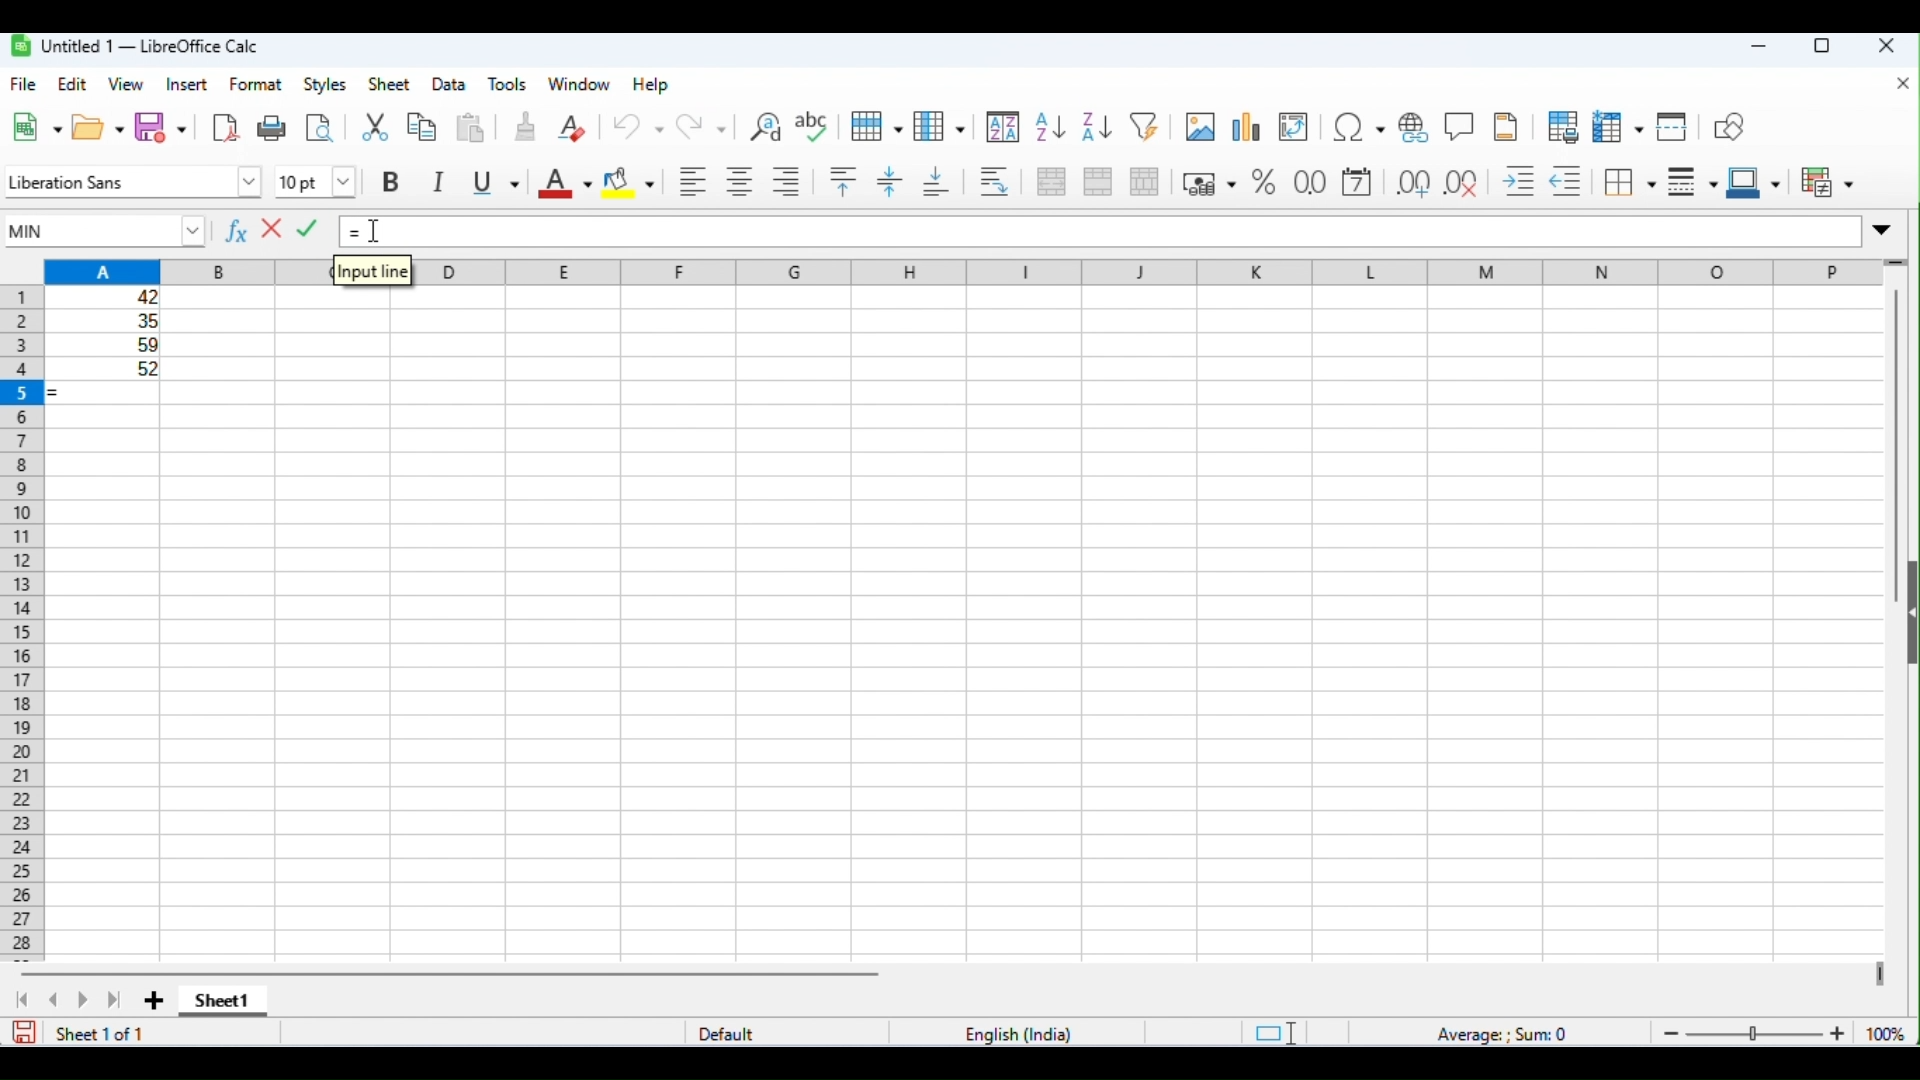  Describe the element at coordinates (456, 974) in the screenshot. I see `horizontal scroll bar` at that location.